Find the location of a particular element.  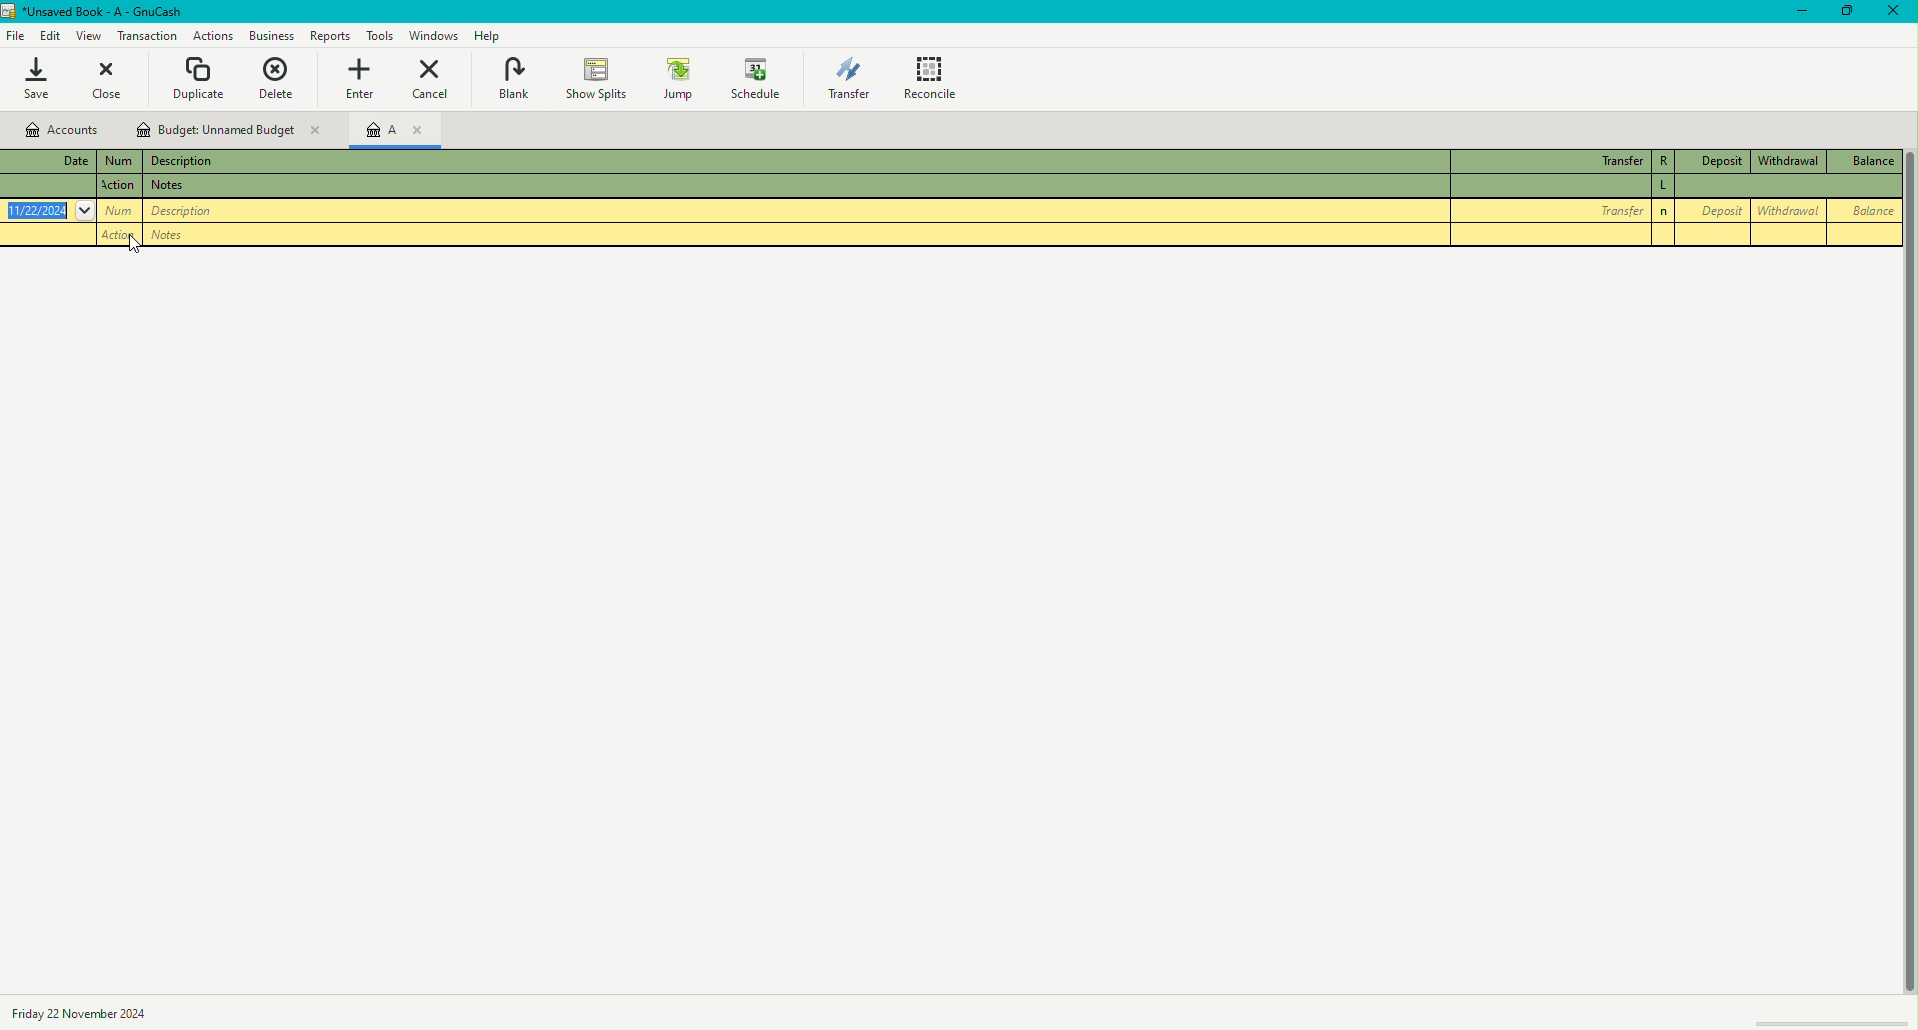

notes is located at coordinates (181, 232).